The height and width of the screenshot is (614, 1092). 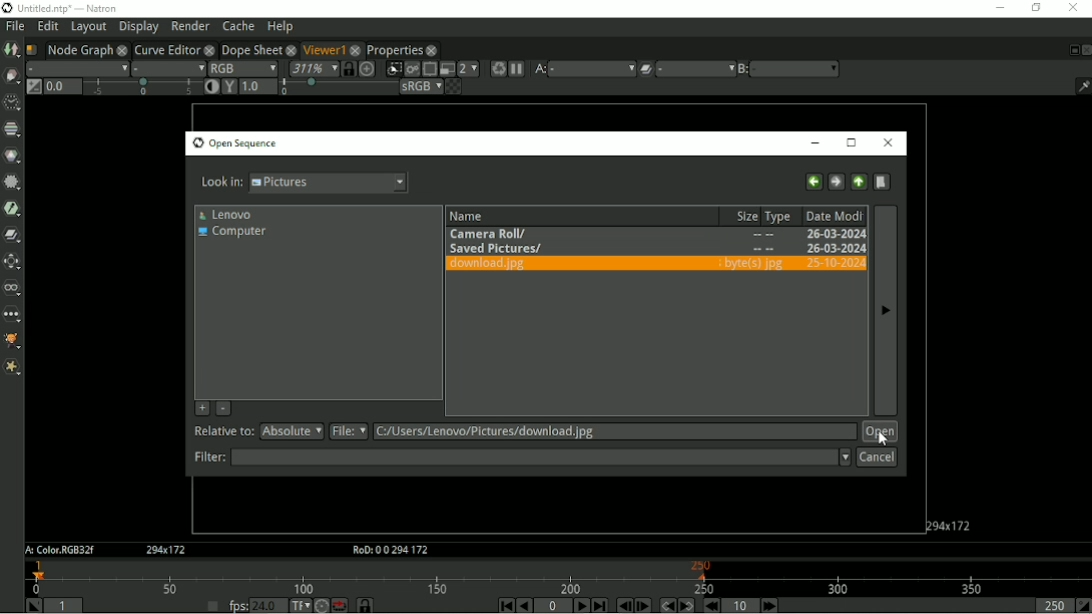 I want to click on Display, so click(x=138, y=28).